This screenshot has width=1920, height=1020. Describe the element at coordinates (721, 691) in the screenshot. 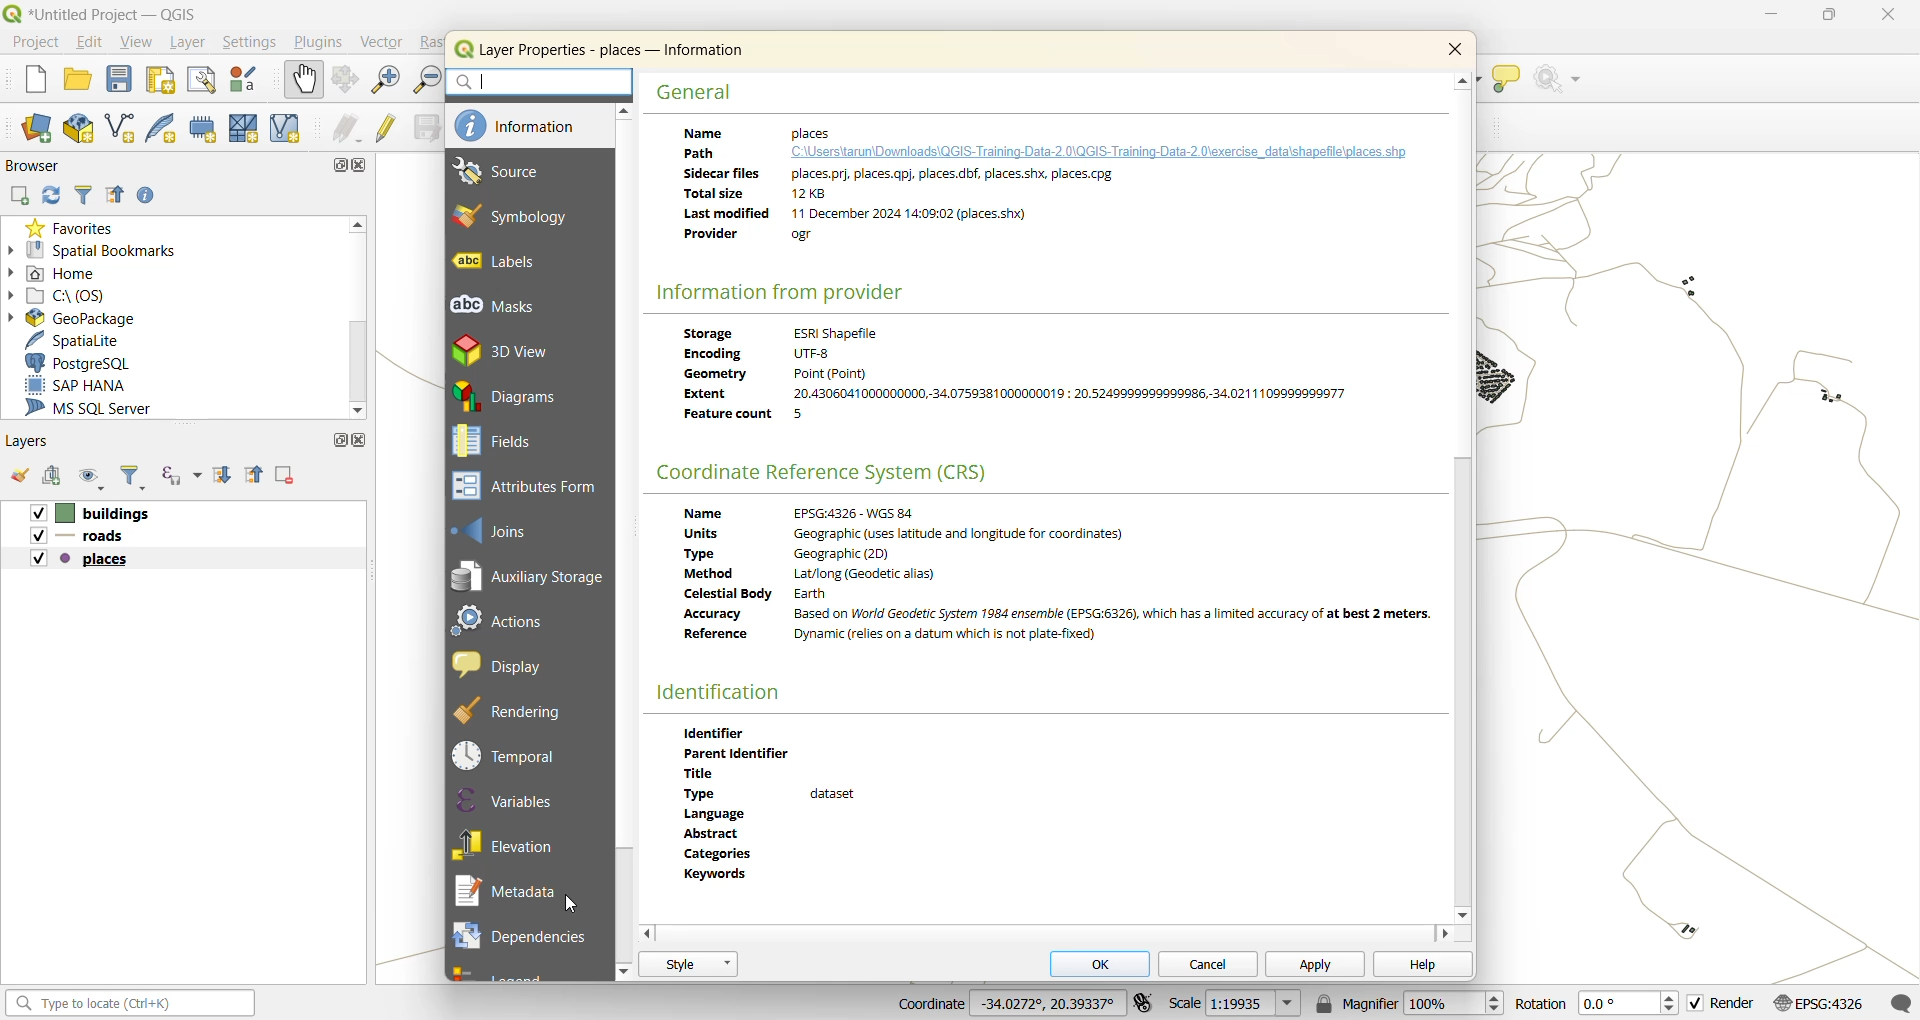

I see `identification` at that location.